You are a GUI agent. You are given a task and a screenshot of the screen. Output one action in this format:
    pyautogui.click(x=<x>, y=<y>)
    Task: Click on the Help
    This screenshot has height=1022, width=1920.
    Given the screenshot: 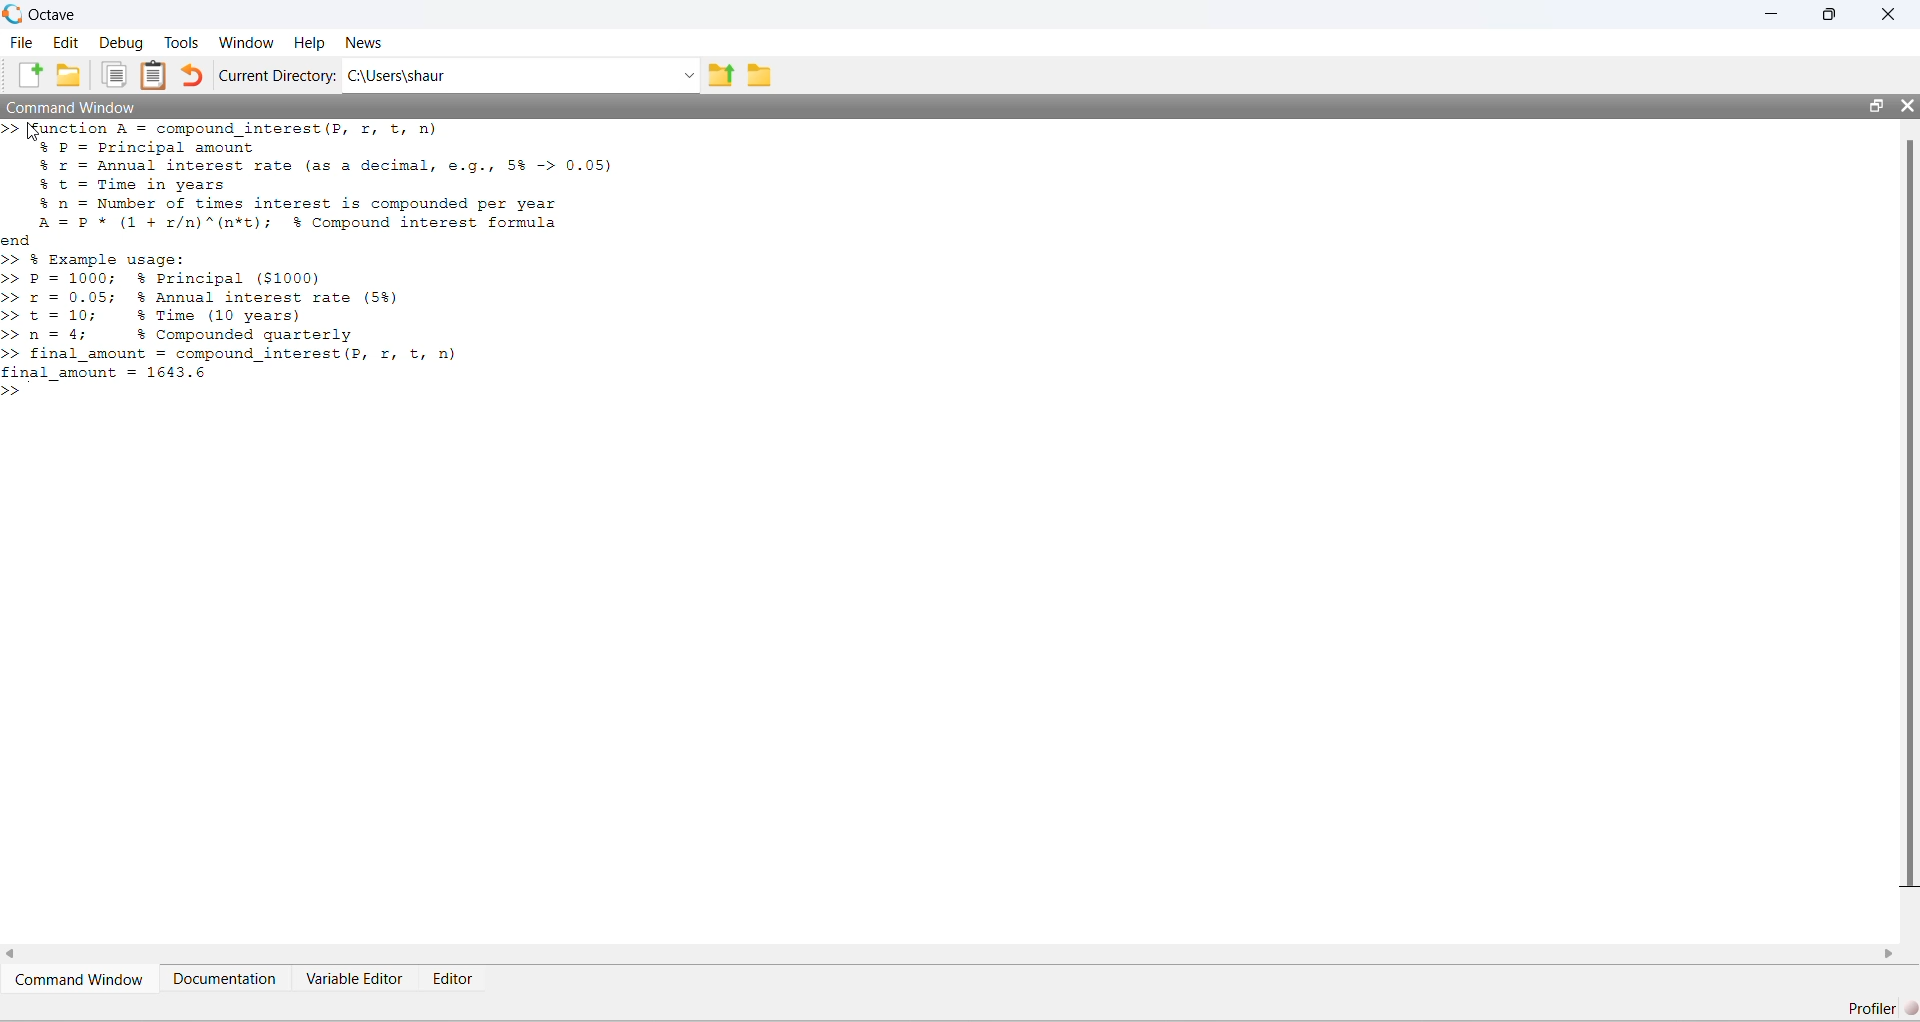 What is the action you would take?
    pyautogui.click(x=309, y=43)
    